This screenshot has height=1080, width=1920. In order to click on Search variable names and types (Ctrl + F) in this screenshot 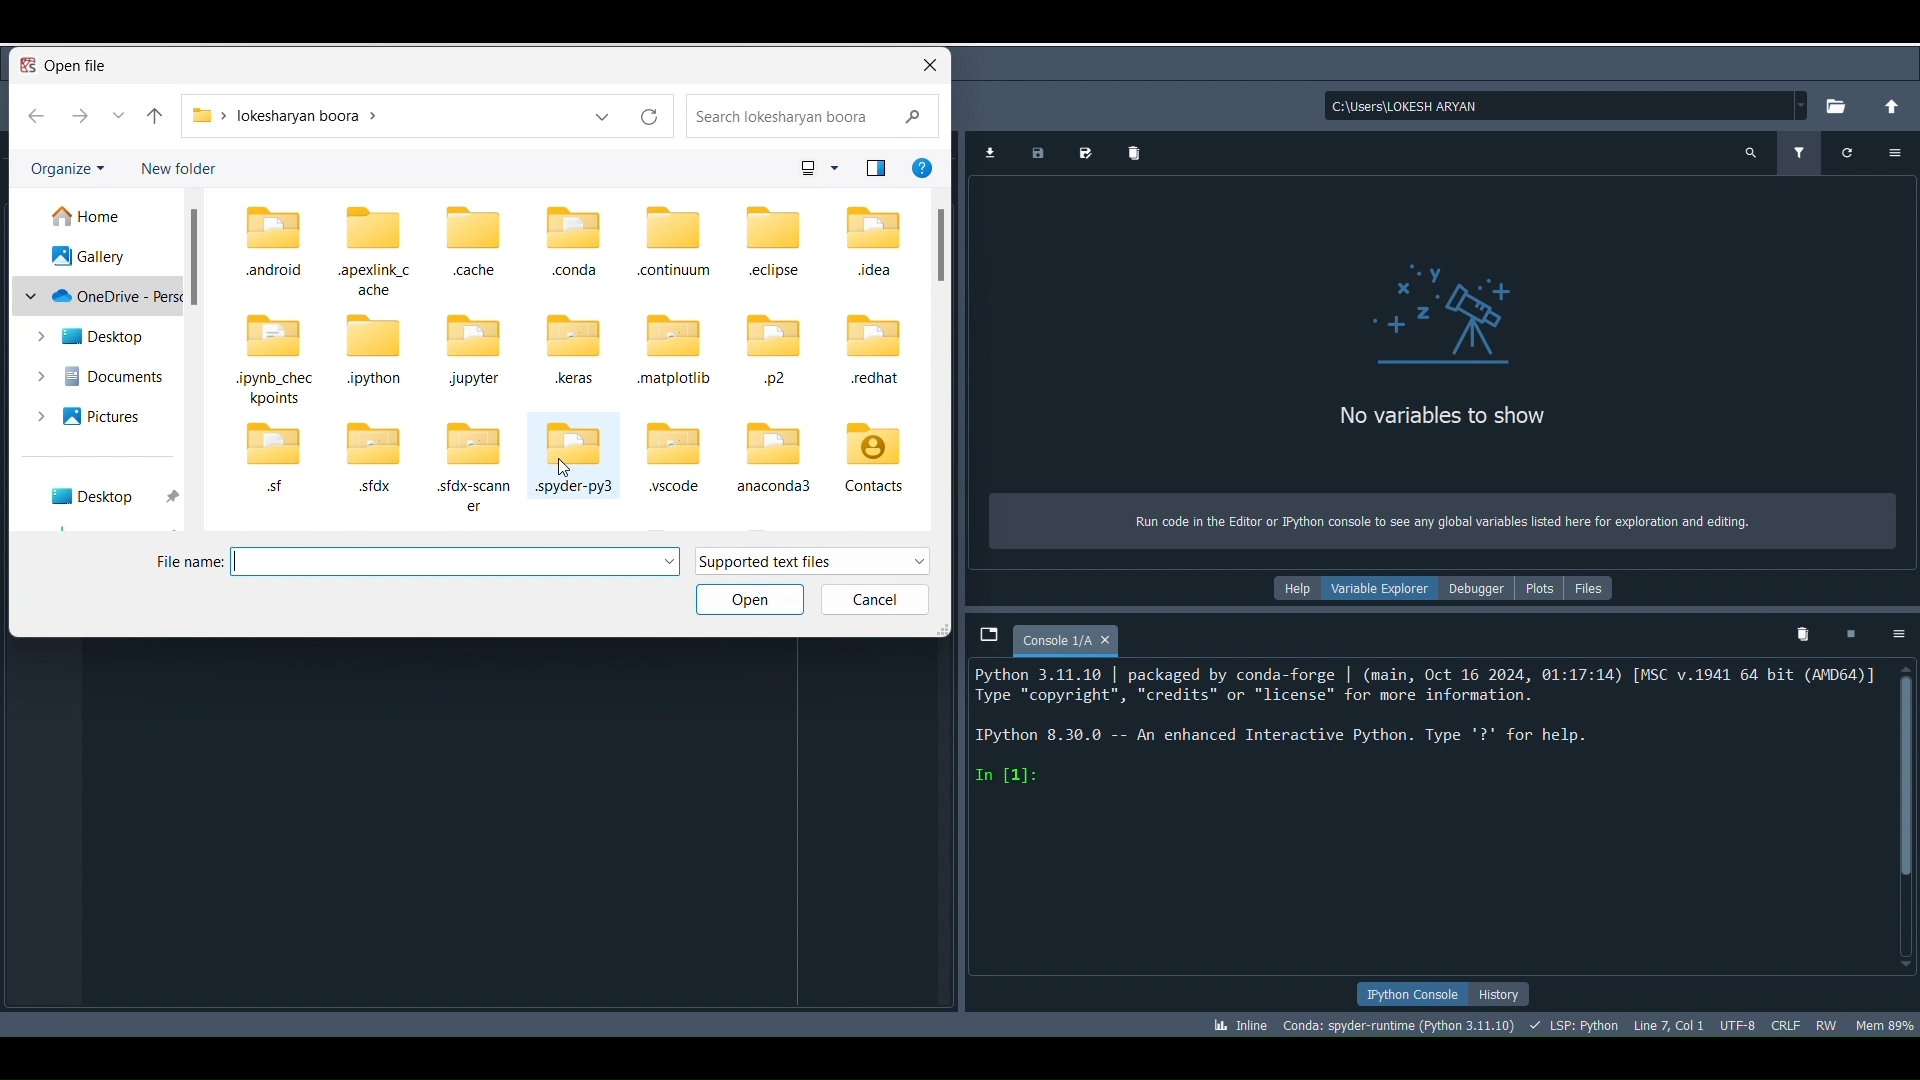, I will do `click(1747, 154)`.